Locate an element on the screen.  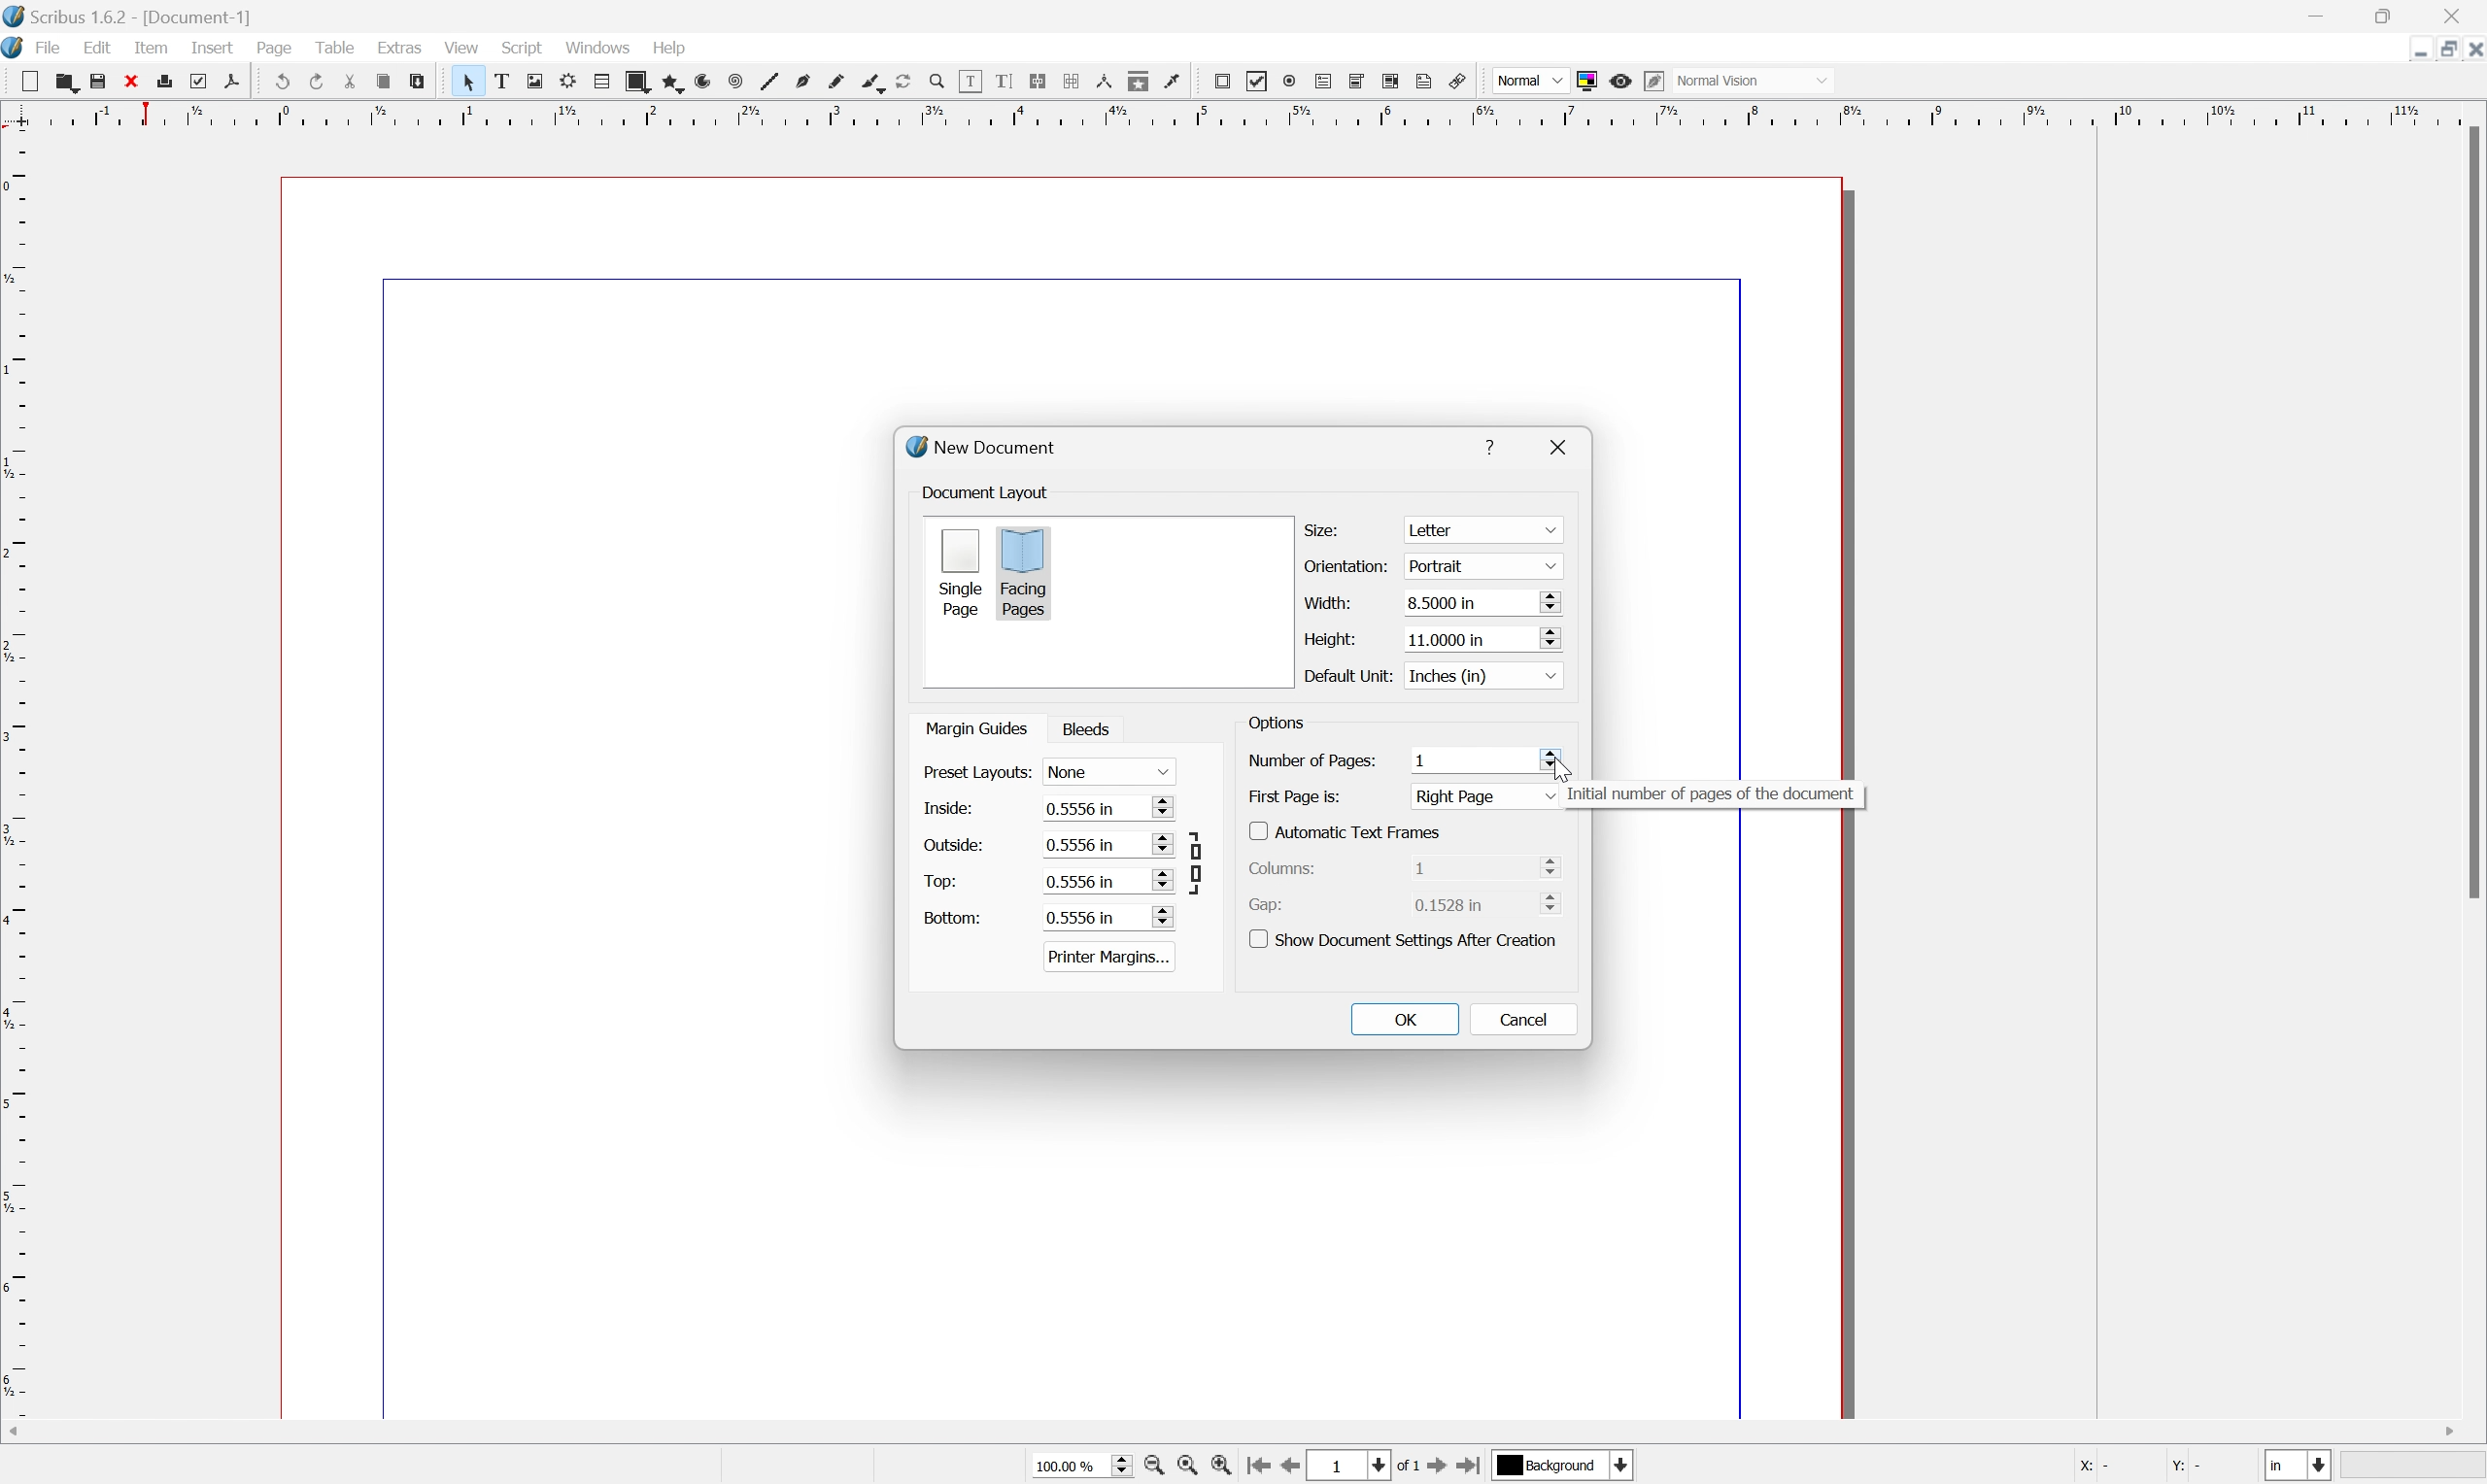
1 is located at coordinates (1485, 866).